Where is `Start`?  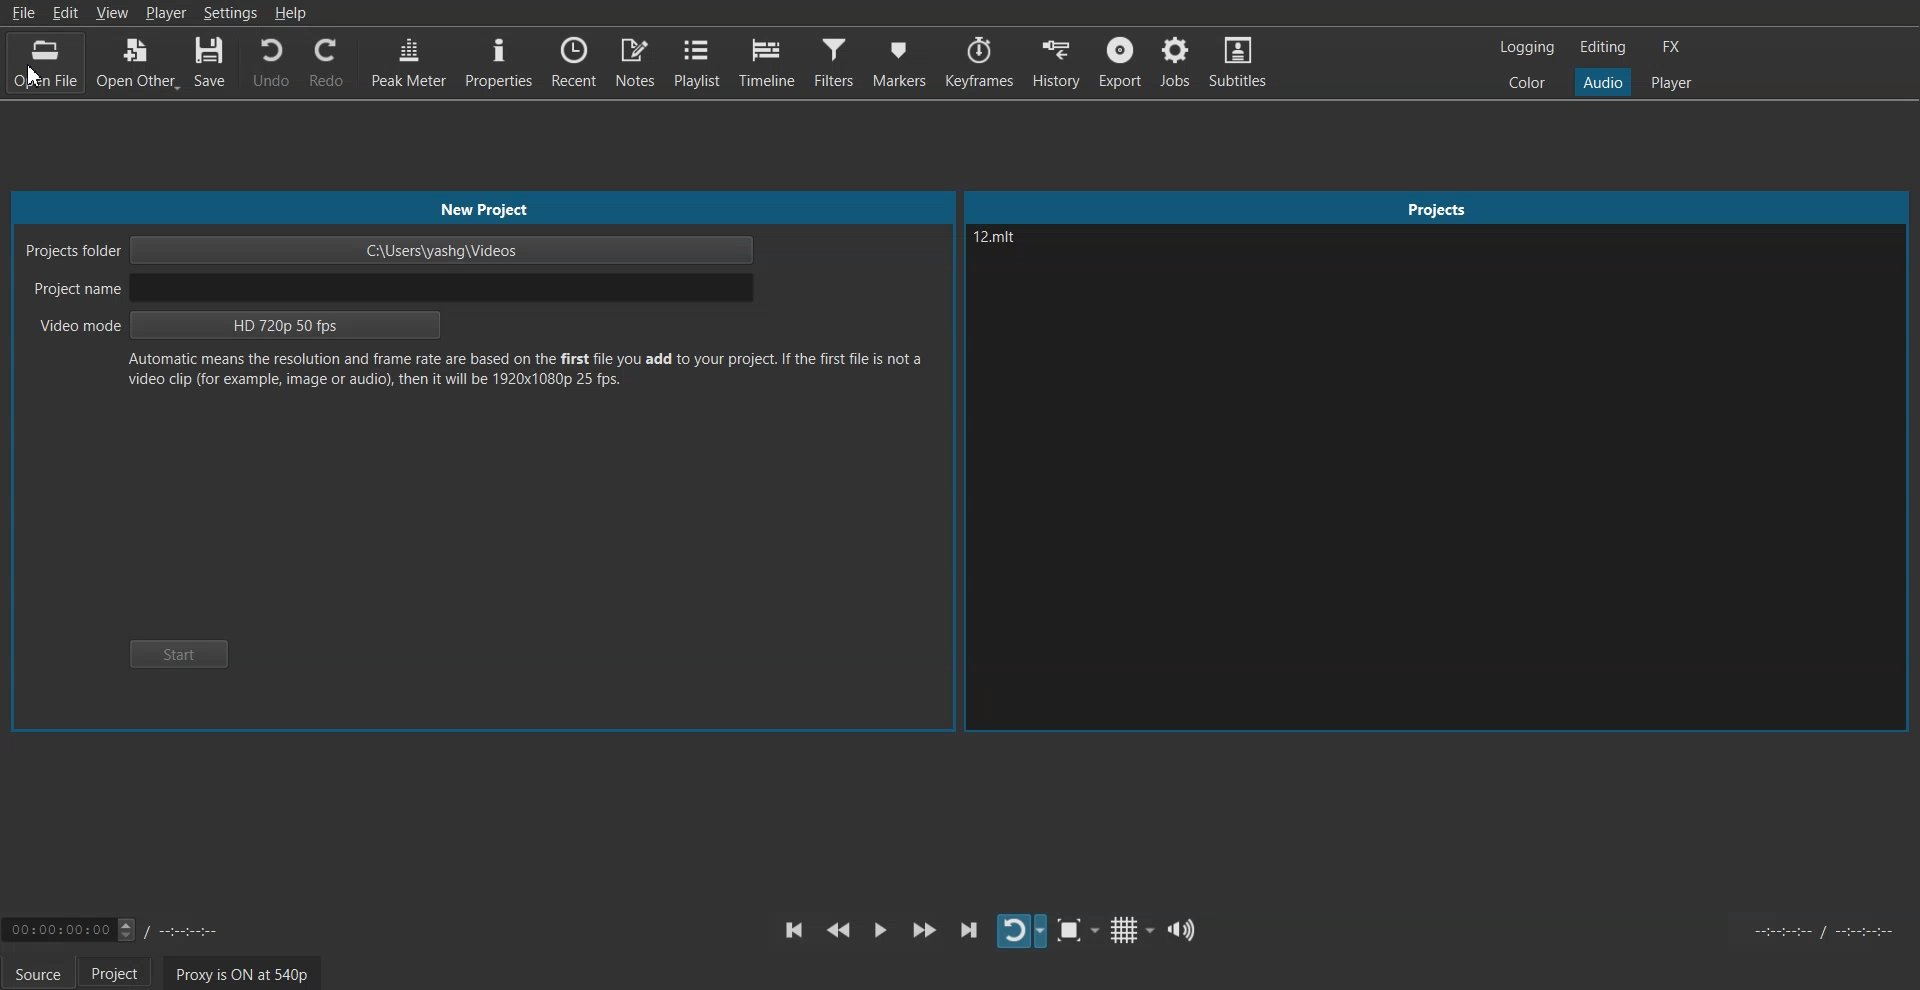 Start is located at coordinates (176, 653).